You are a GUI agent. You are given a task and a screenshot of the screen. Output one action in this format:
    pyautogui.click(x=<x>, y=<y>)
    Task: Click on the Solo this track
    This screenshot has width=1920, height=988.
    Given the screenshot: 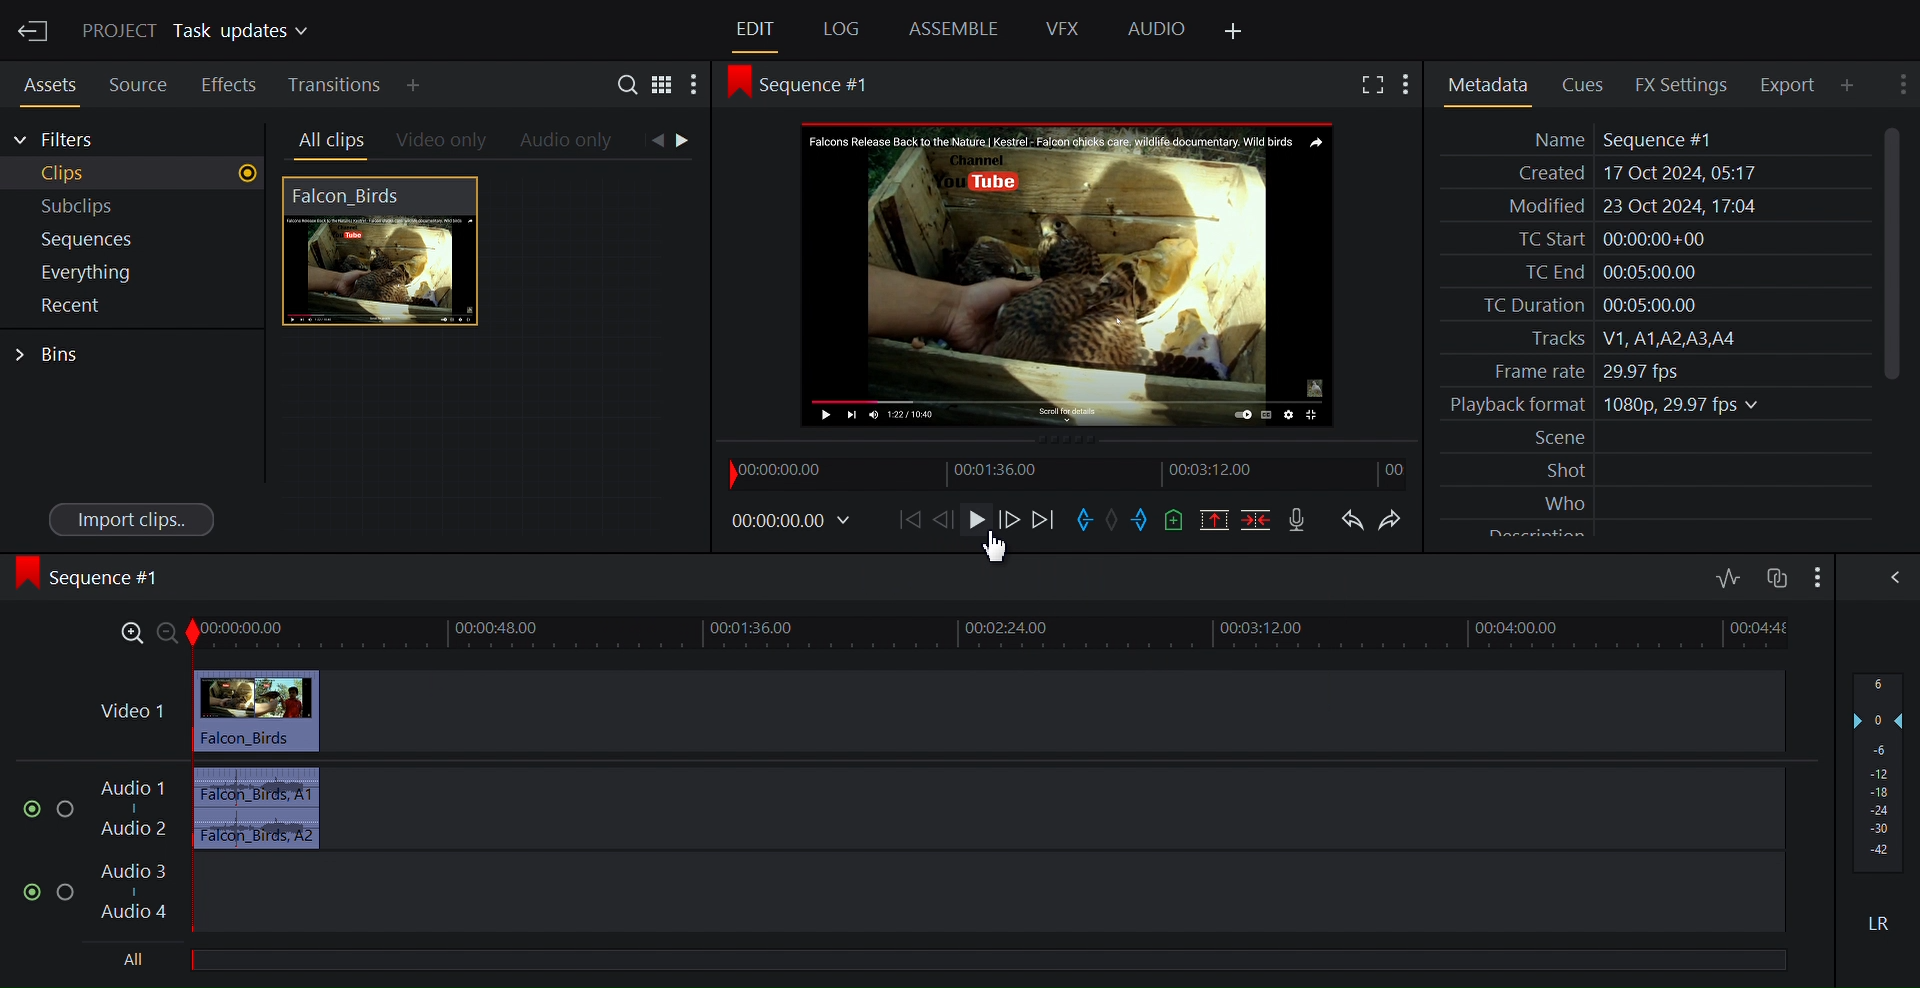 What is the action you would take?
    pyautogui.click(x=67, y=893)
    